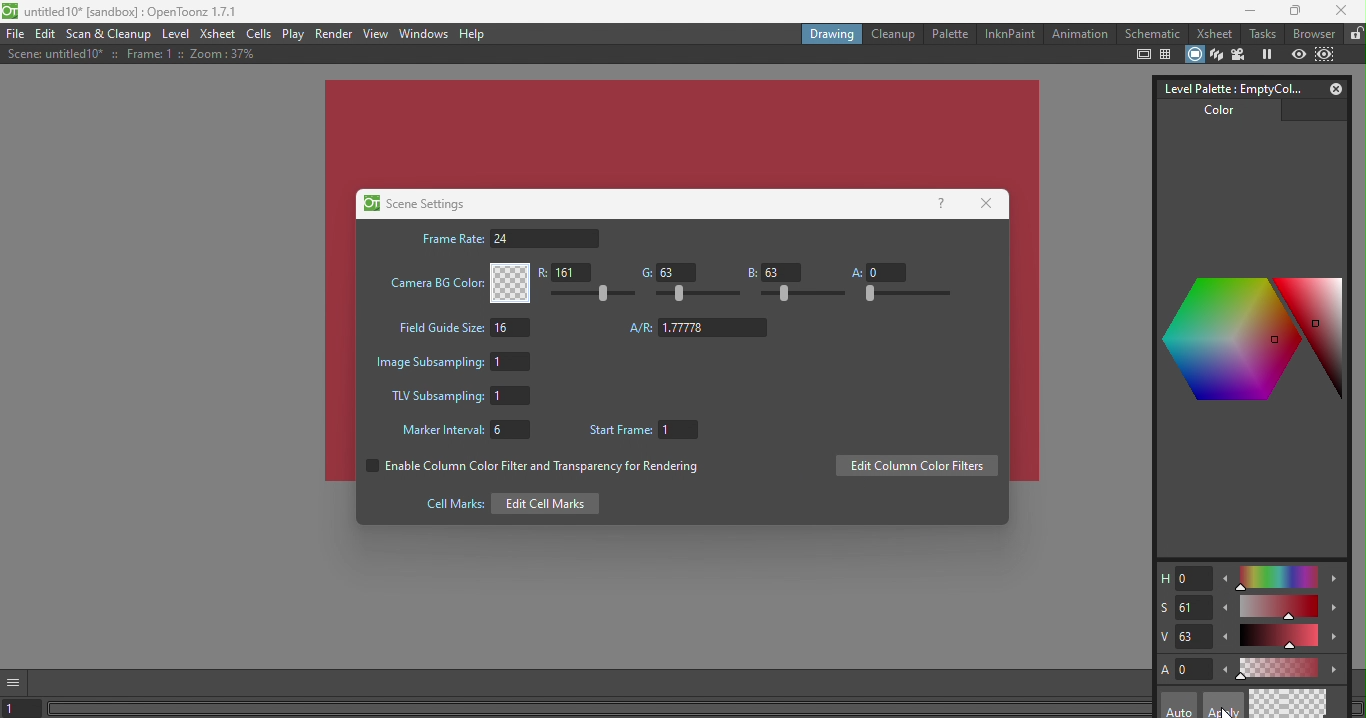 This screenshot has height=718, width=1366. Describe the element at coordinates (1277, 578) in the screenshot. I see `Slide bar` at that location.